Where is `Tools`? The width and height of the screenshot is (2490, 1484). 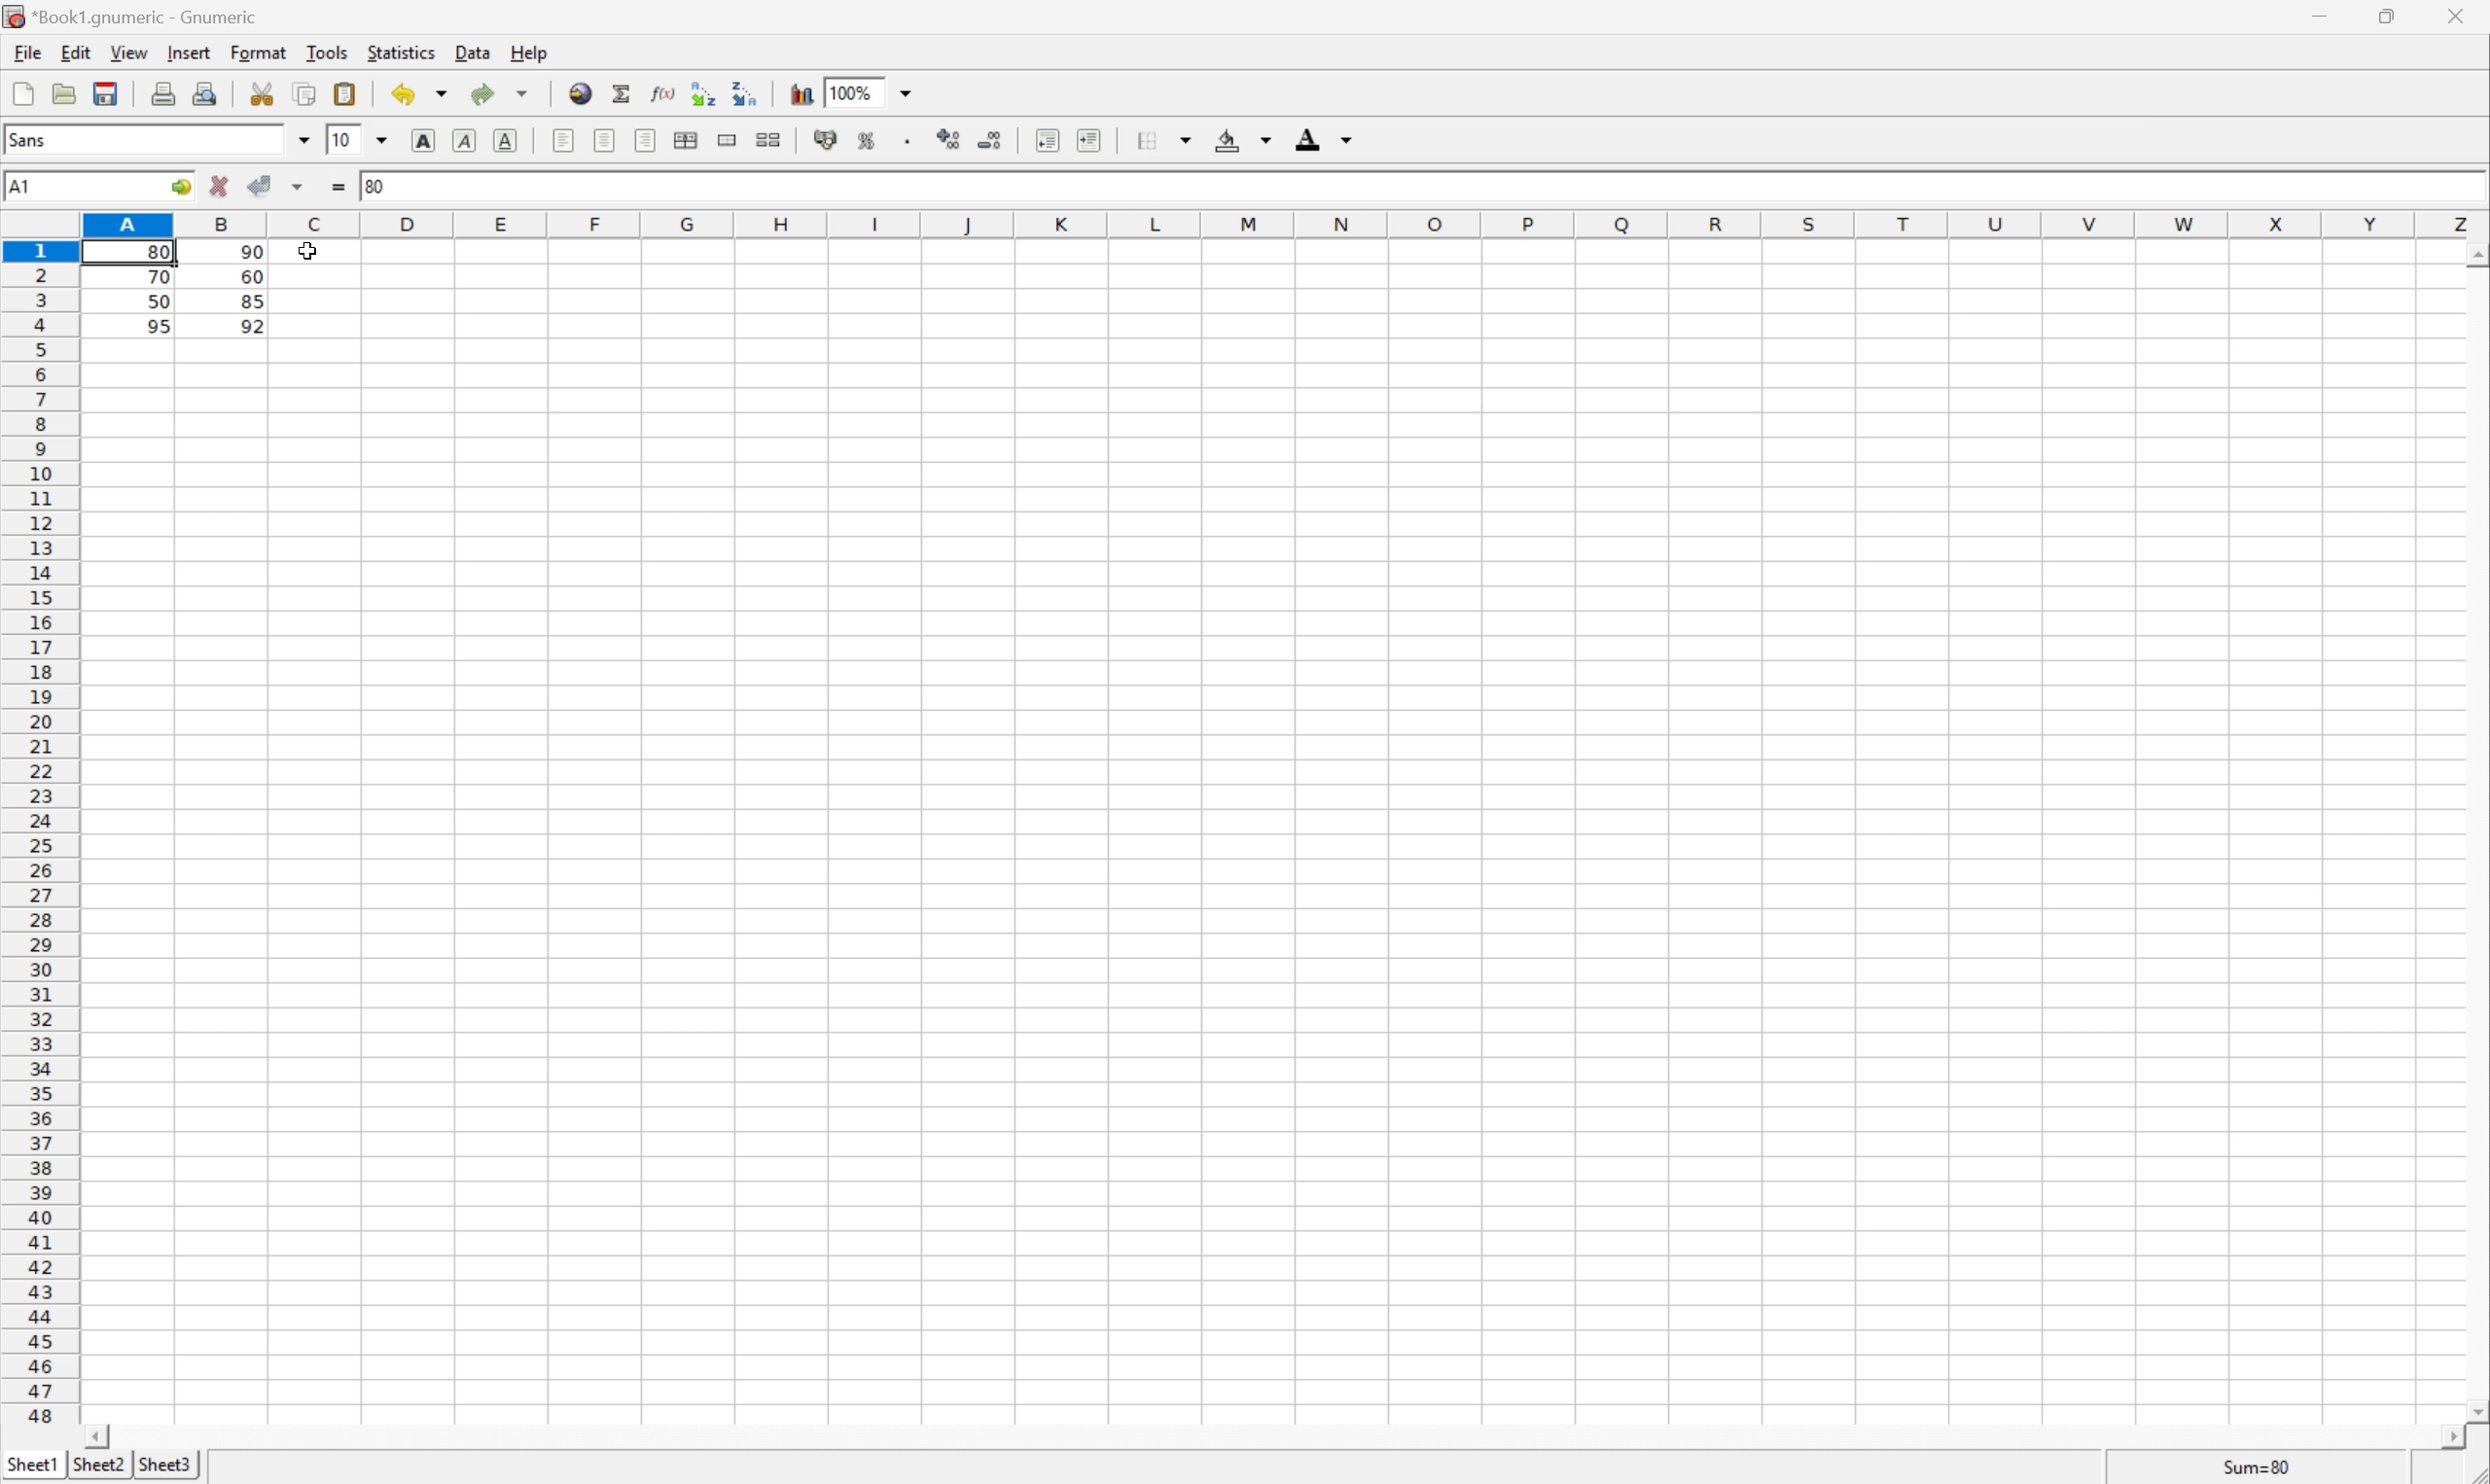 Tools is located at coordinates (325, 51).